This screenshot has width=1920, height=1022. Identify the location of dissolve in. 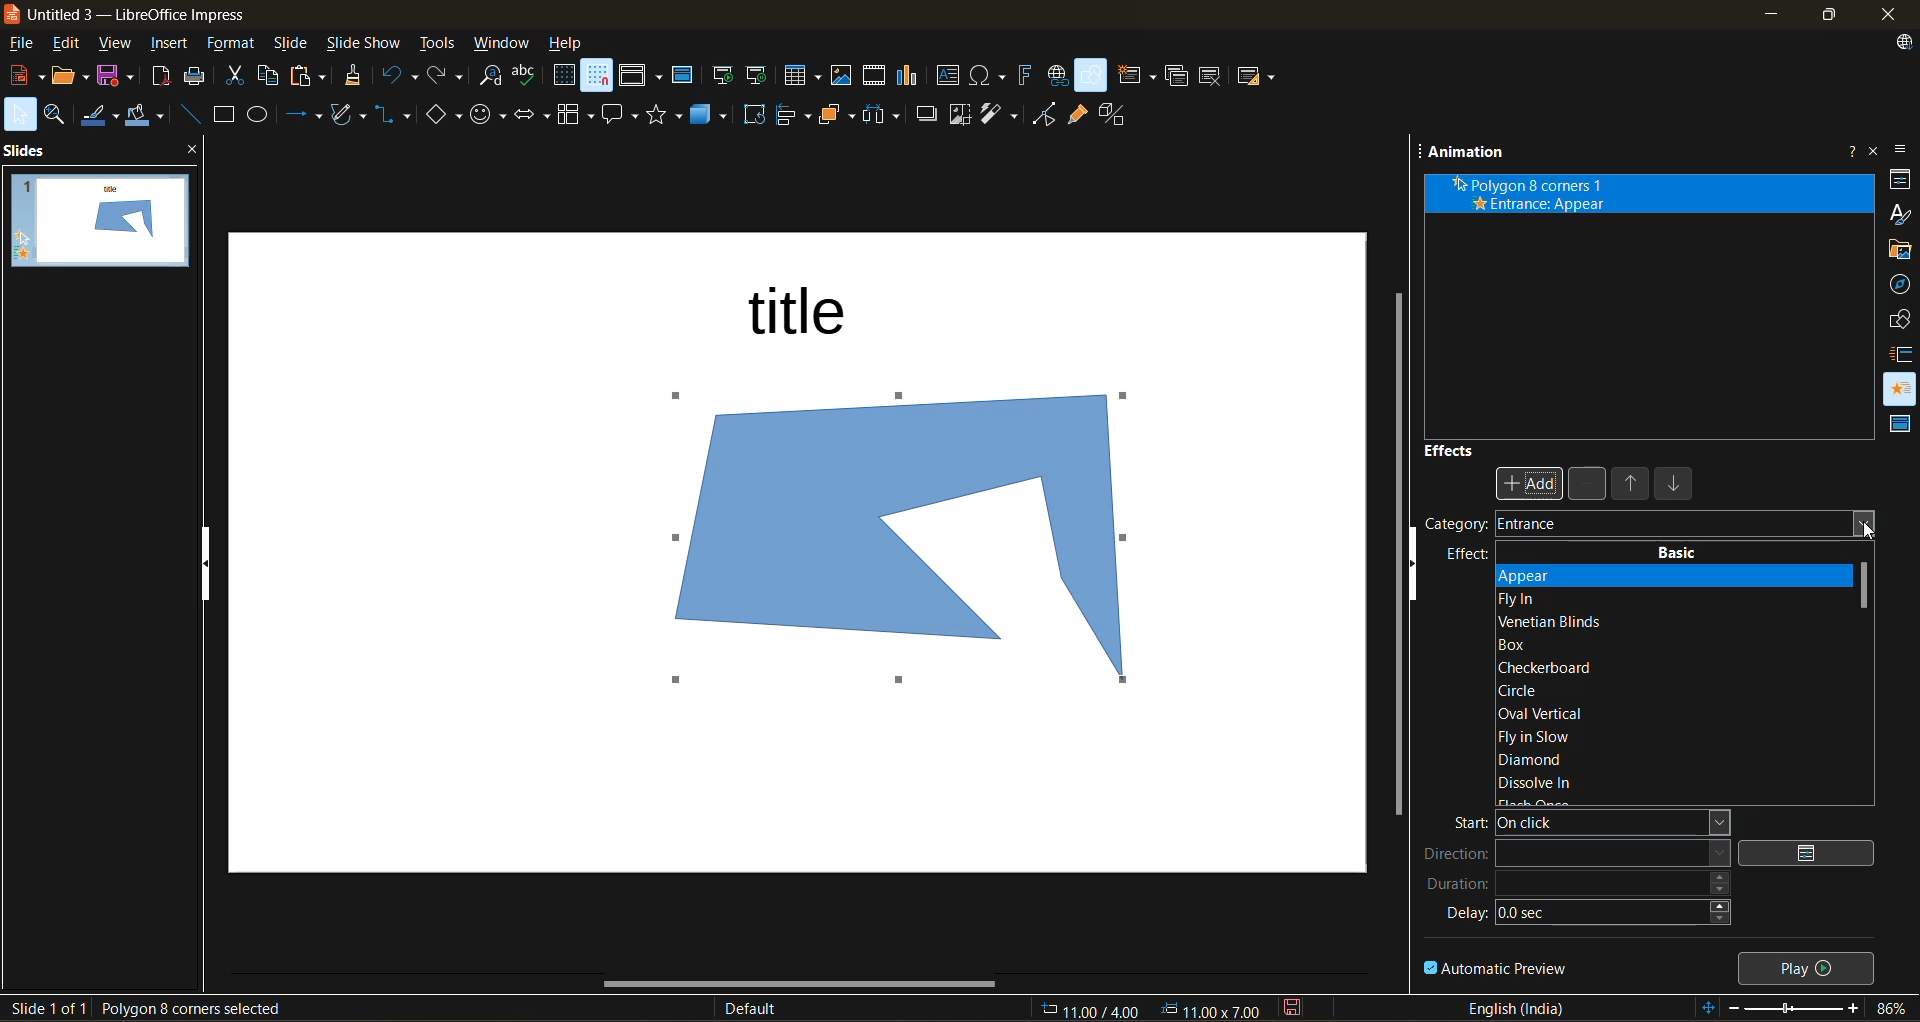
(1541, 783).